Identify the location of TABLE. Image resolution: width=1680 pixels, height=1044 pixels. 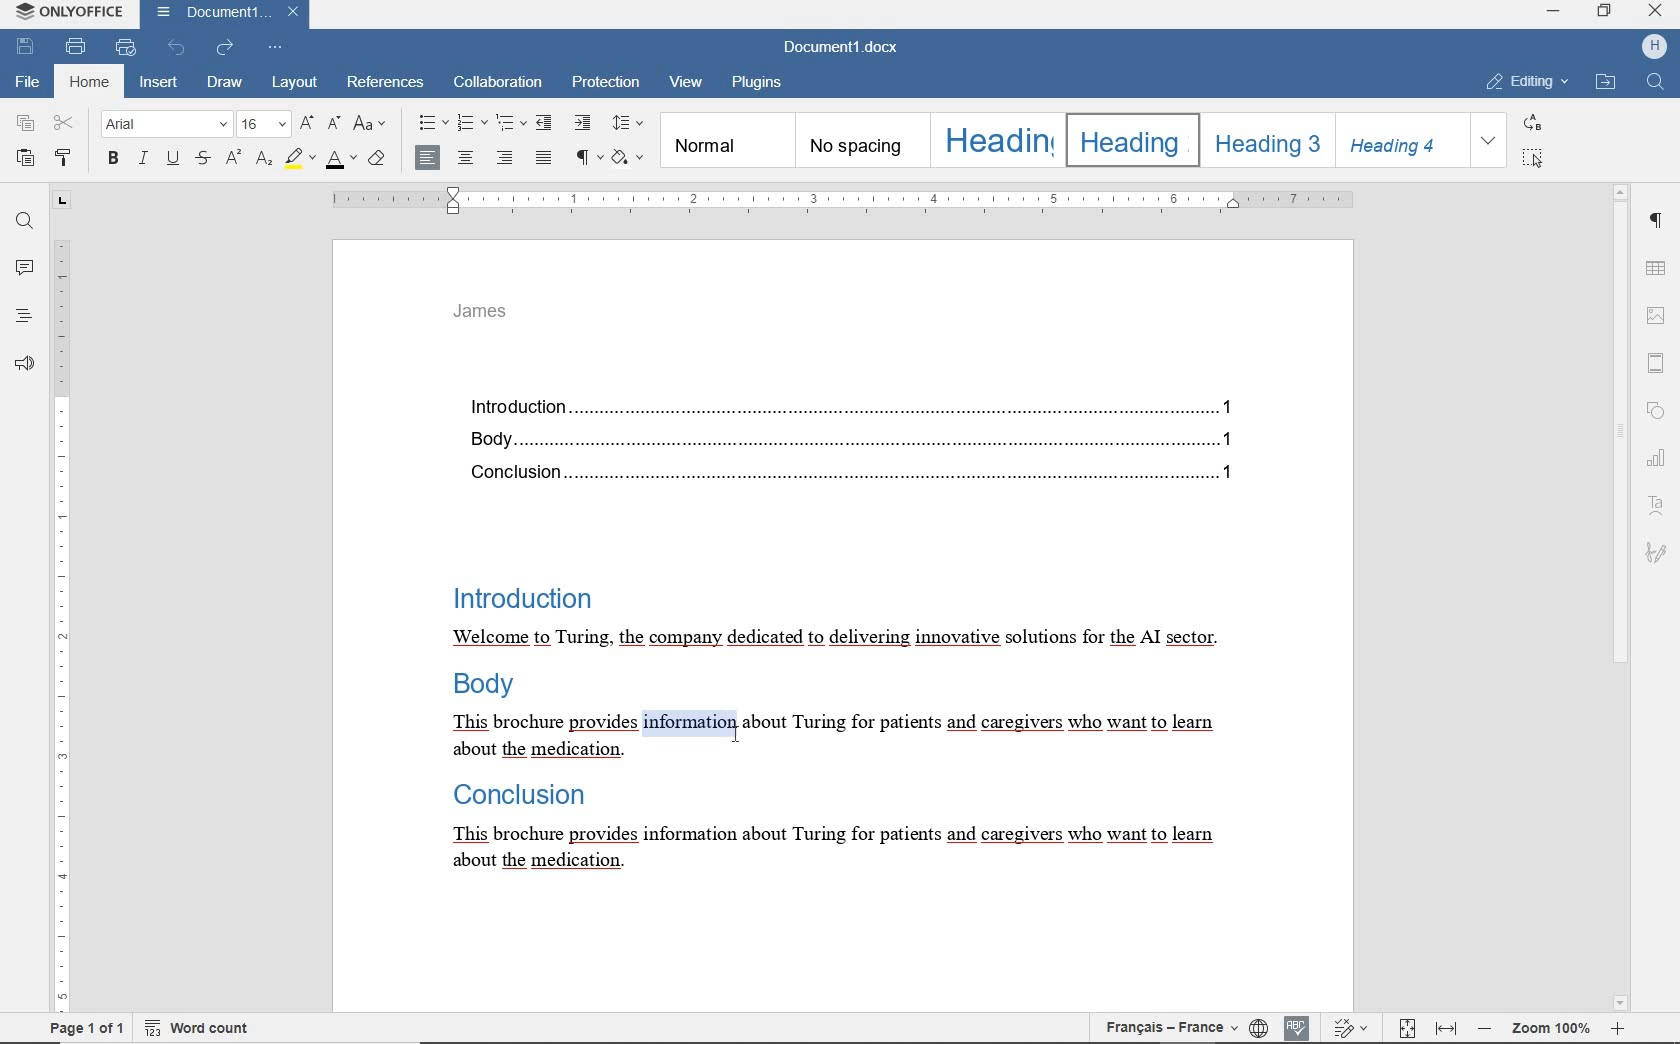
(1658, 266).